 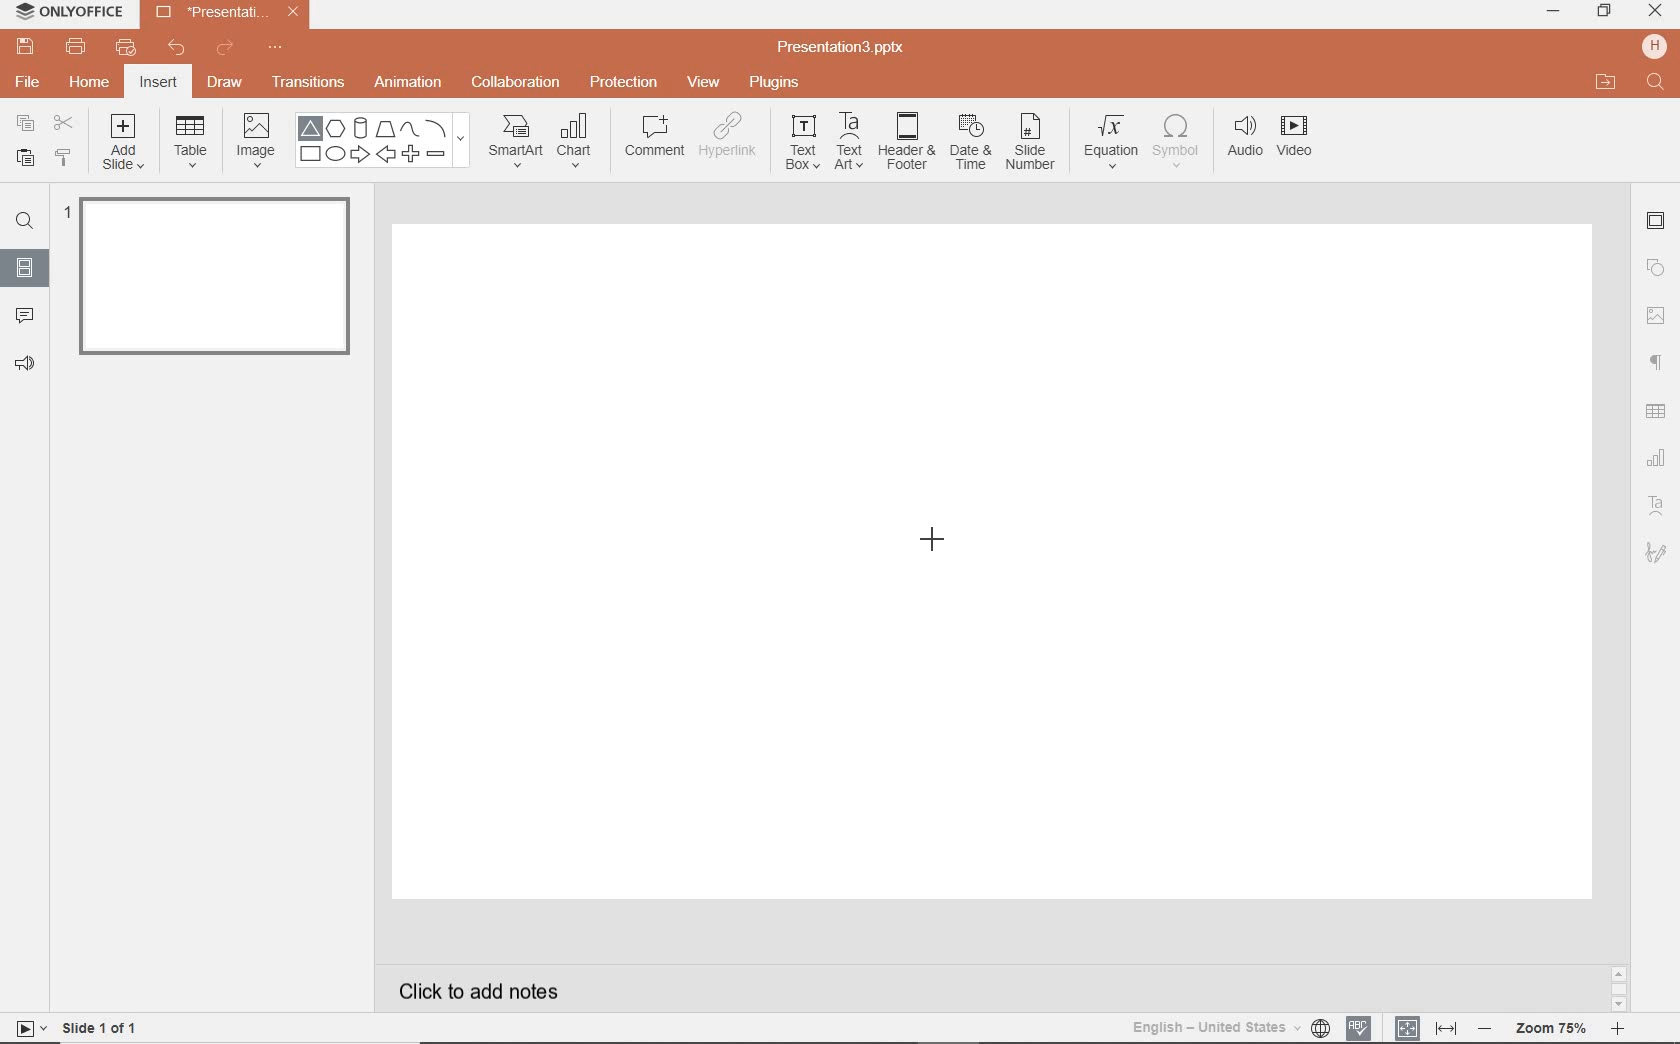 What do you see at coordinates (1112, 145) in the screenshot?
I see `EQUATION` at bounding box center [1112, 145].